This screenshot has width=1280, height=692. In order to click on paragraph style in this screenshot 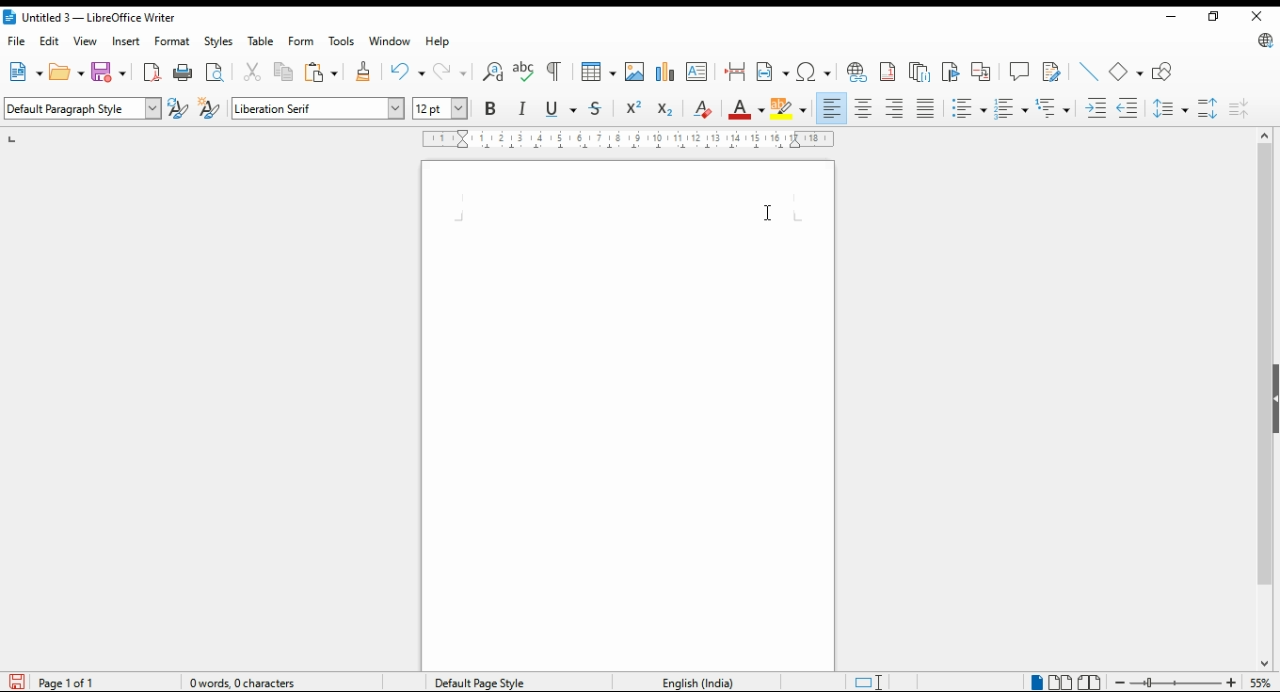, I will do `click(84, 108)`.